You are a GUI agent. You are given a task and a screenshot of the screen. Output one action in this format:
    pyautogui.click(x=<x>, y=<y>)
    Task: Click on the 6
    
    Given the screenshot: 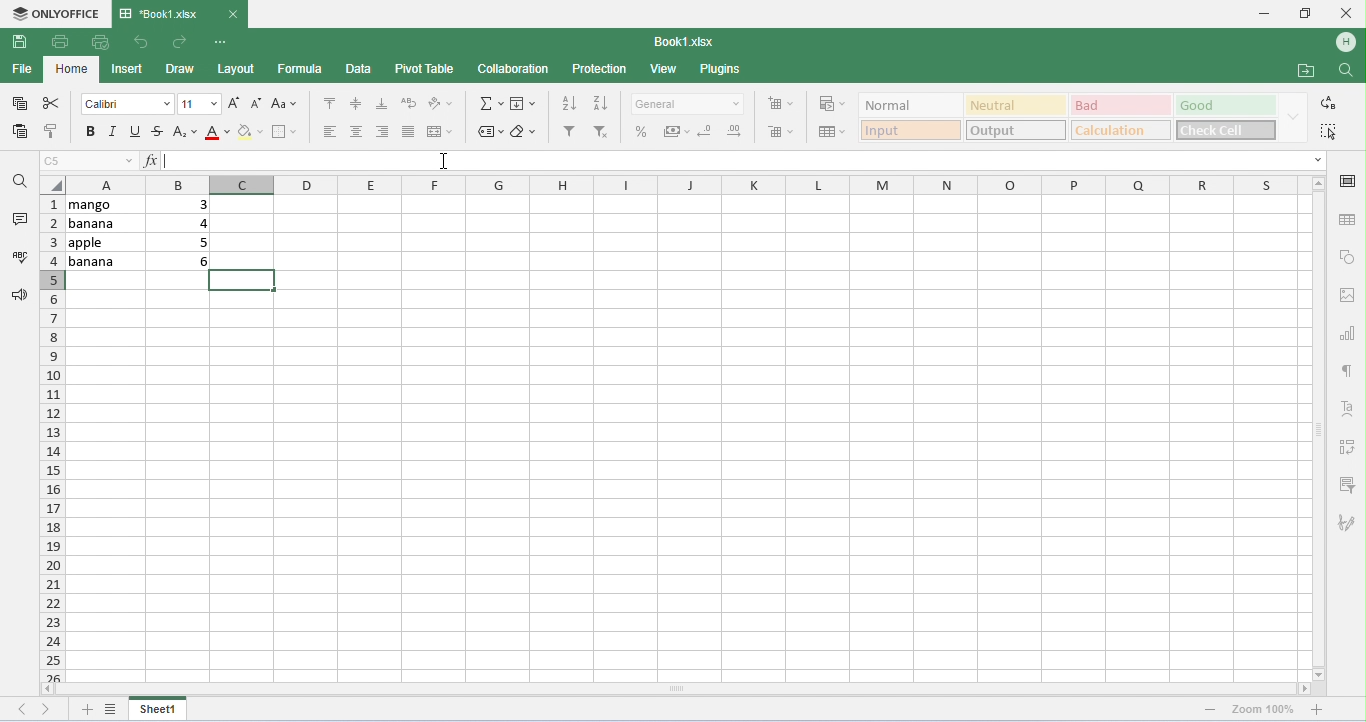 What is the action you would take?
    pyautogui.click(x=193, y=262)
    